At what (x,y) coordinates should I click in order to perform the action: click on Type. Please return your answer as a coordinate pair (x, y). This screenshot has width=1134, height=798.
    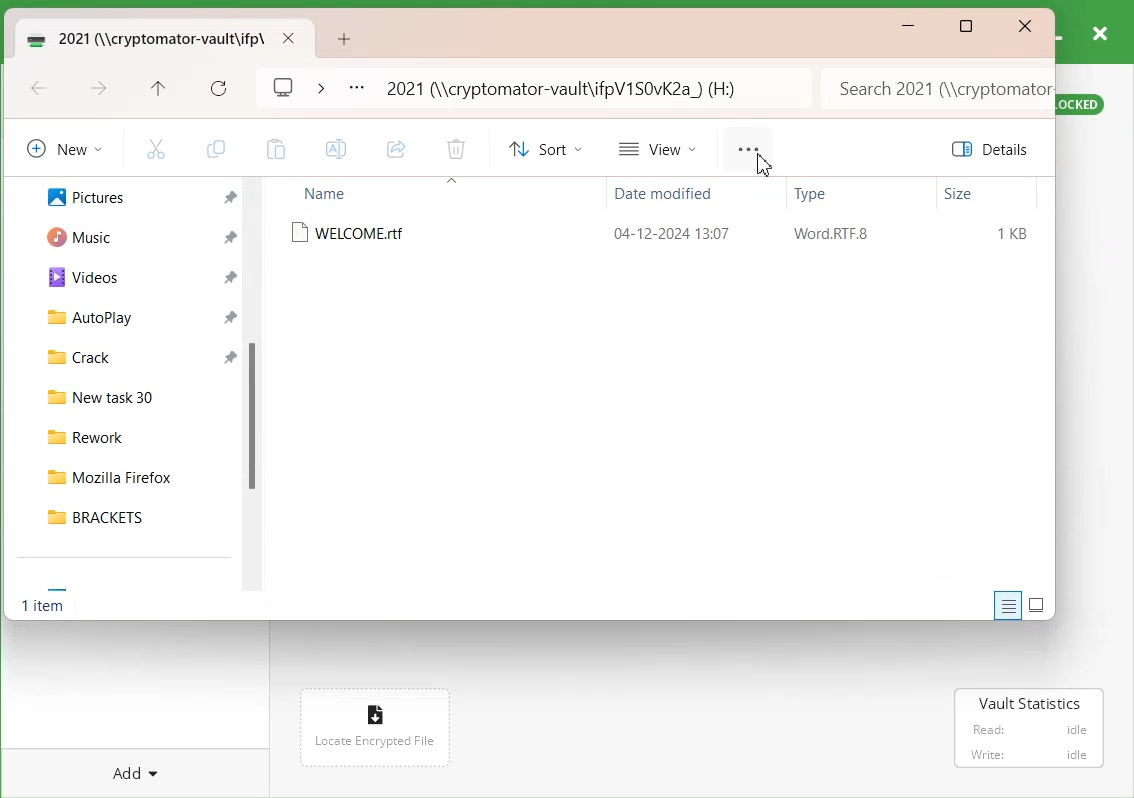
    Looking at the image, I should click on (828, 194).